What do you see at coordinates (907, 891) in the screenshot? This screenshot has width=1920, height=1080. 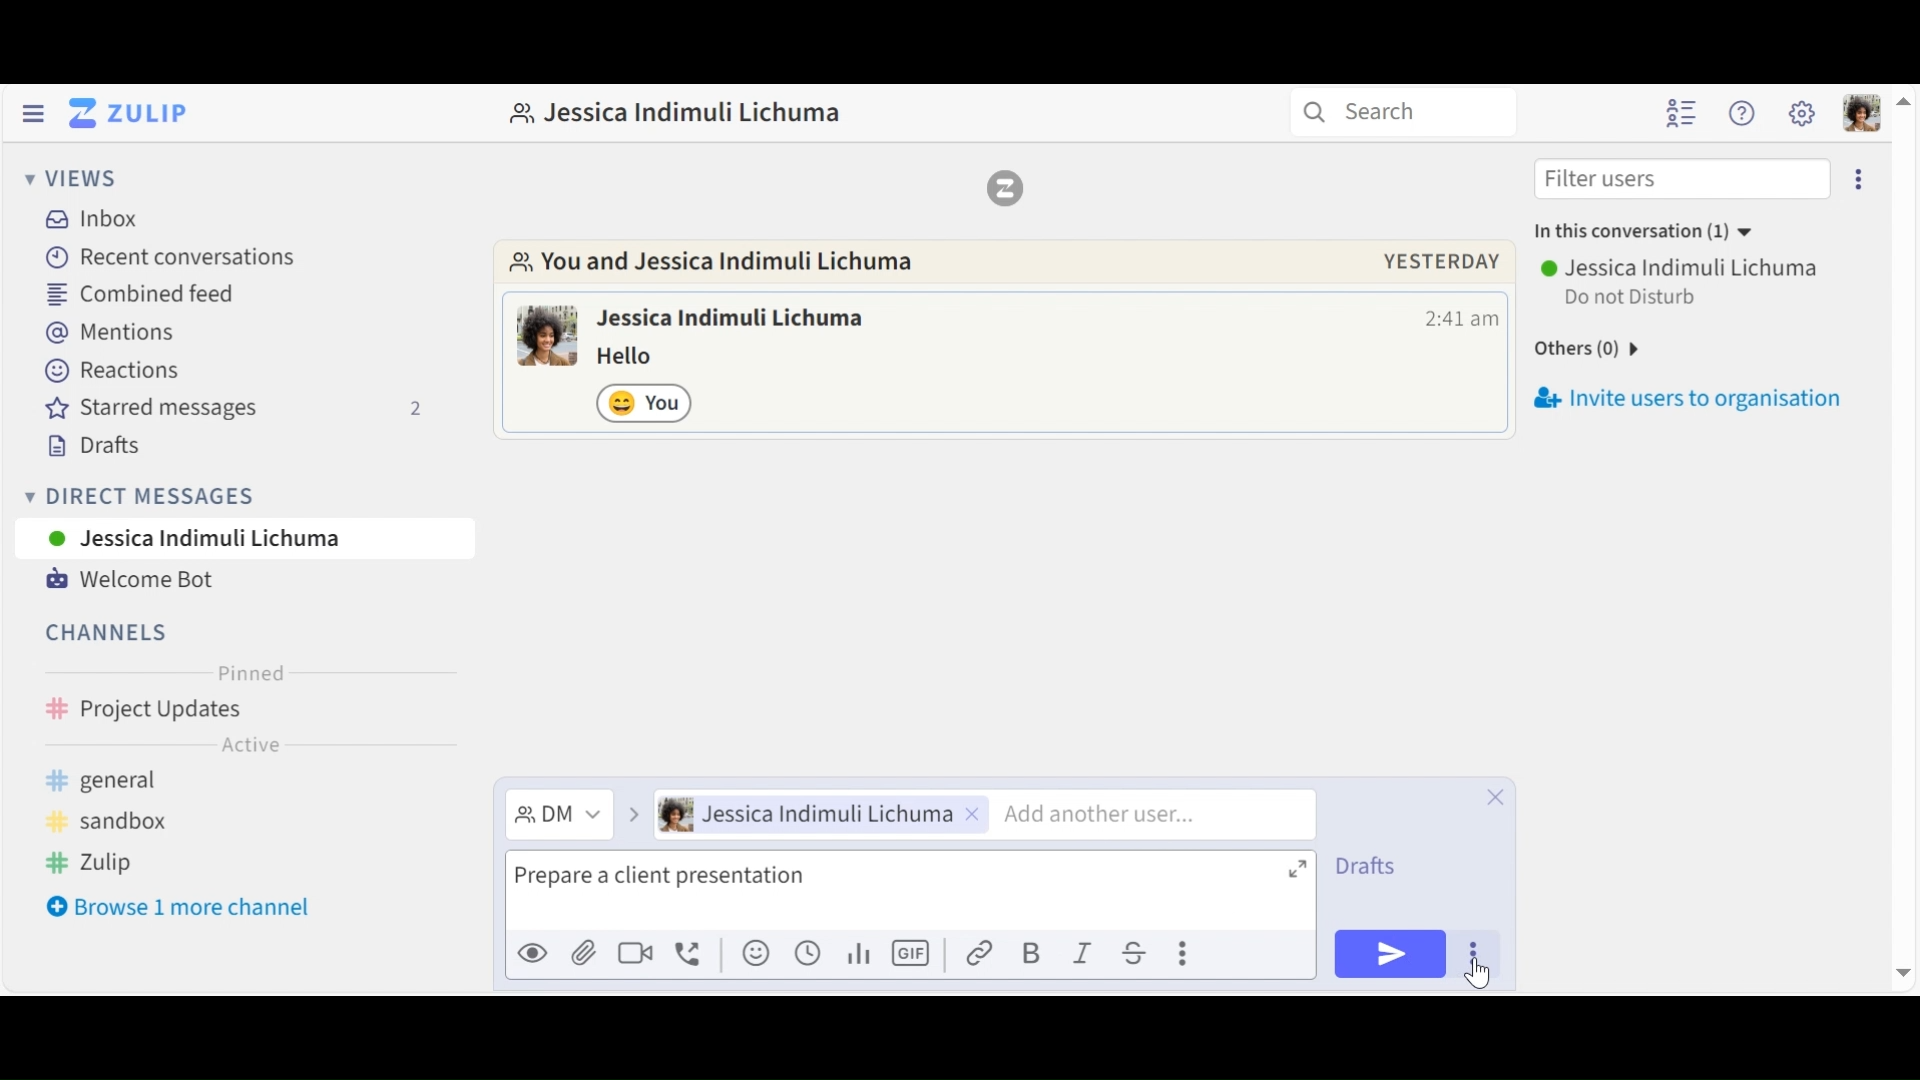 I see `Compose message` at bounding box center [907, 891].